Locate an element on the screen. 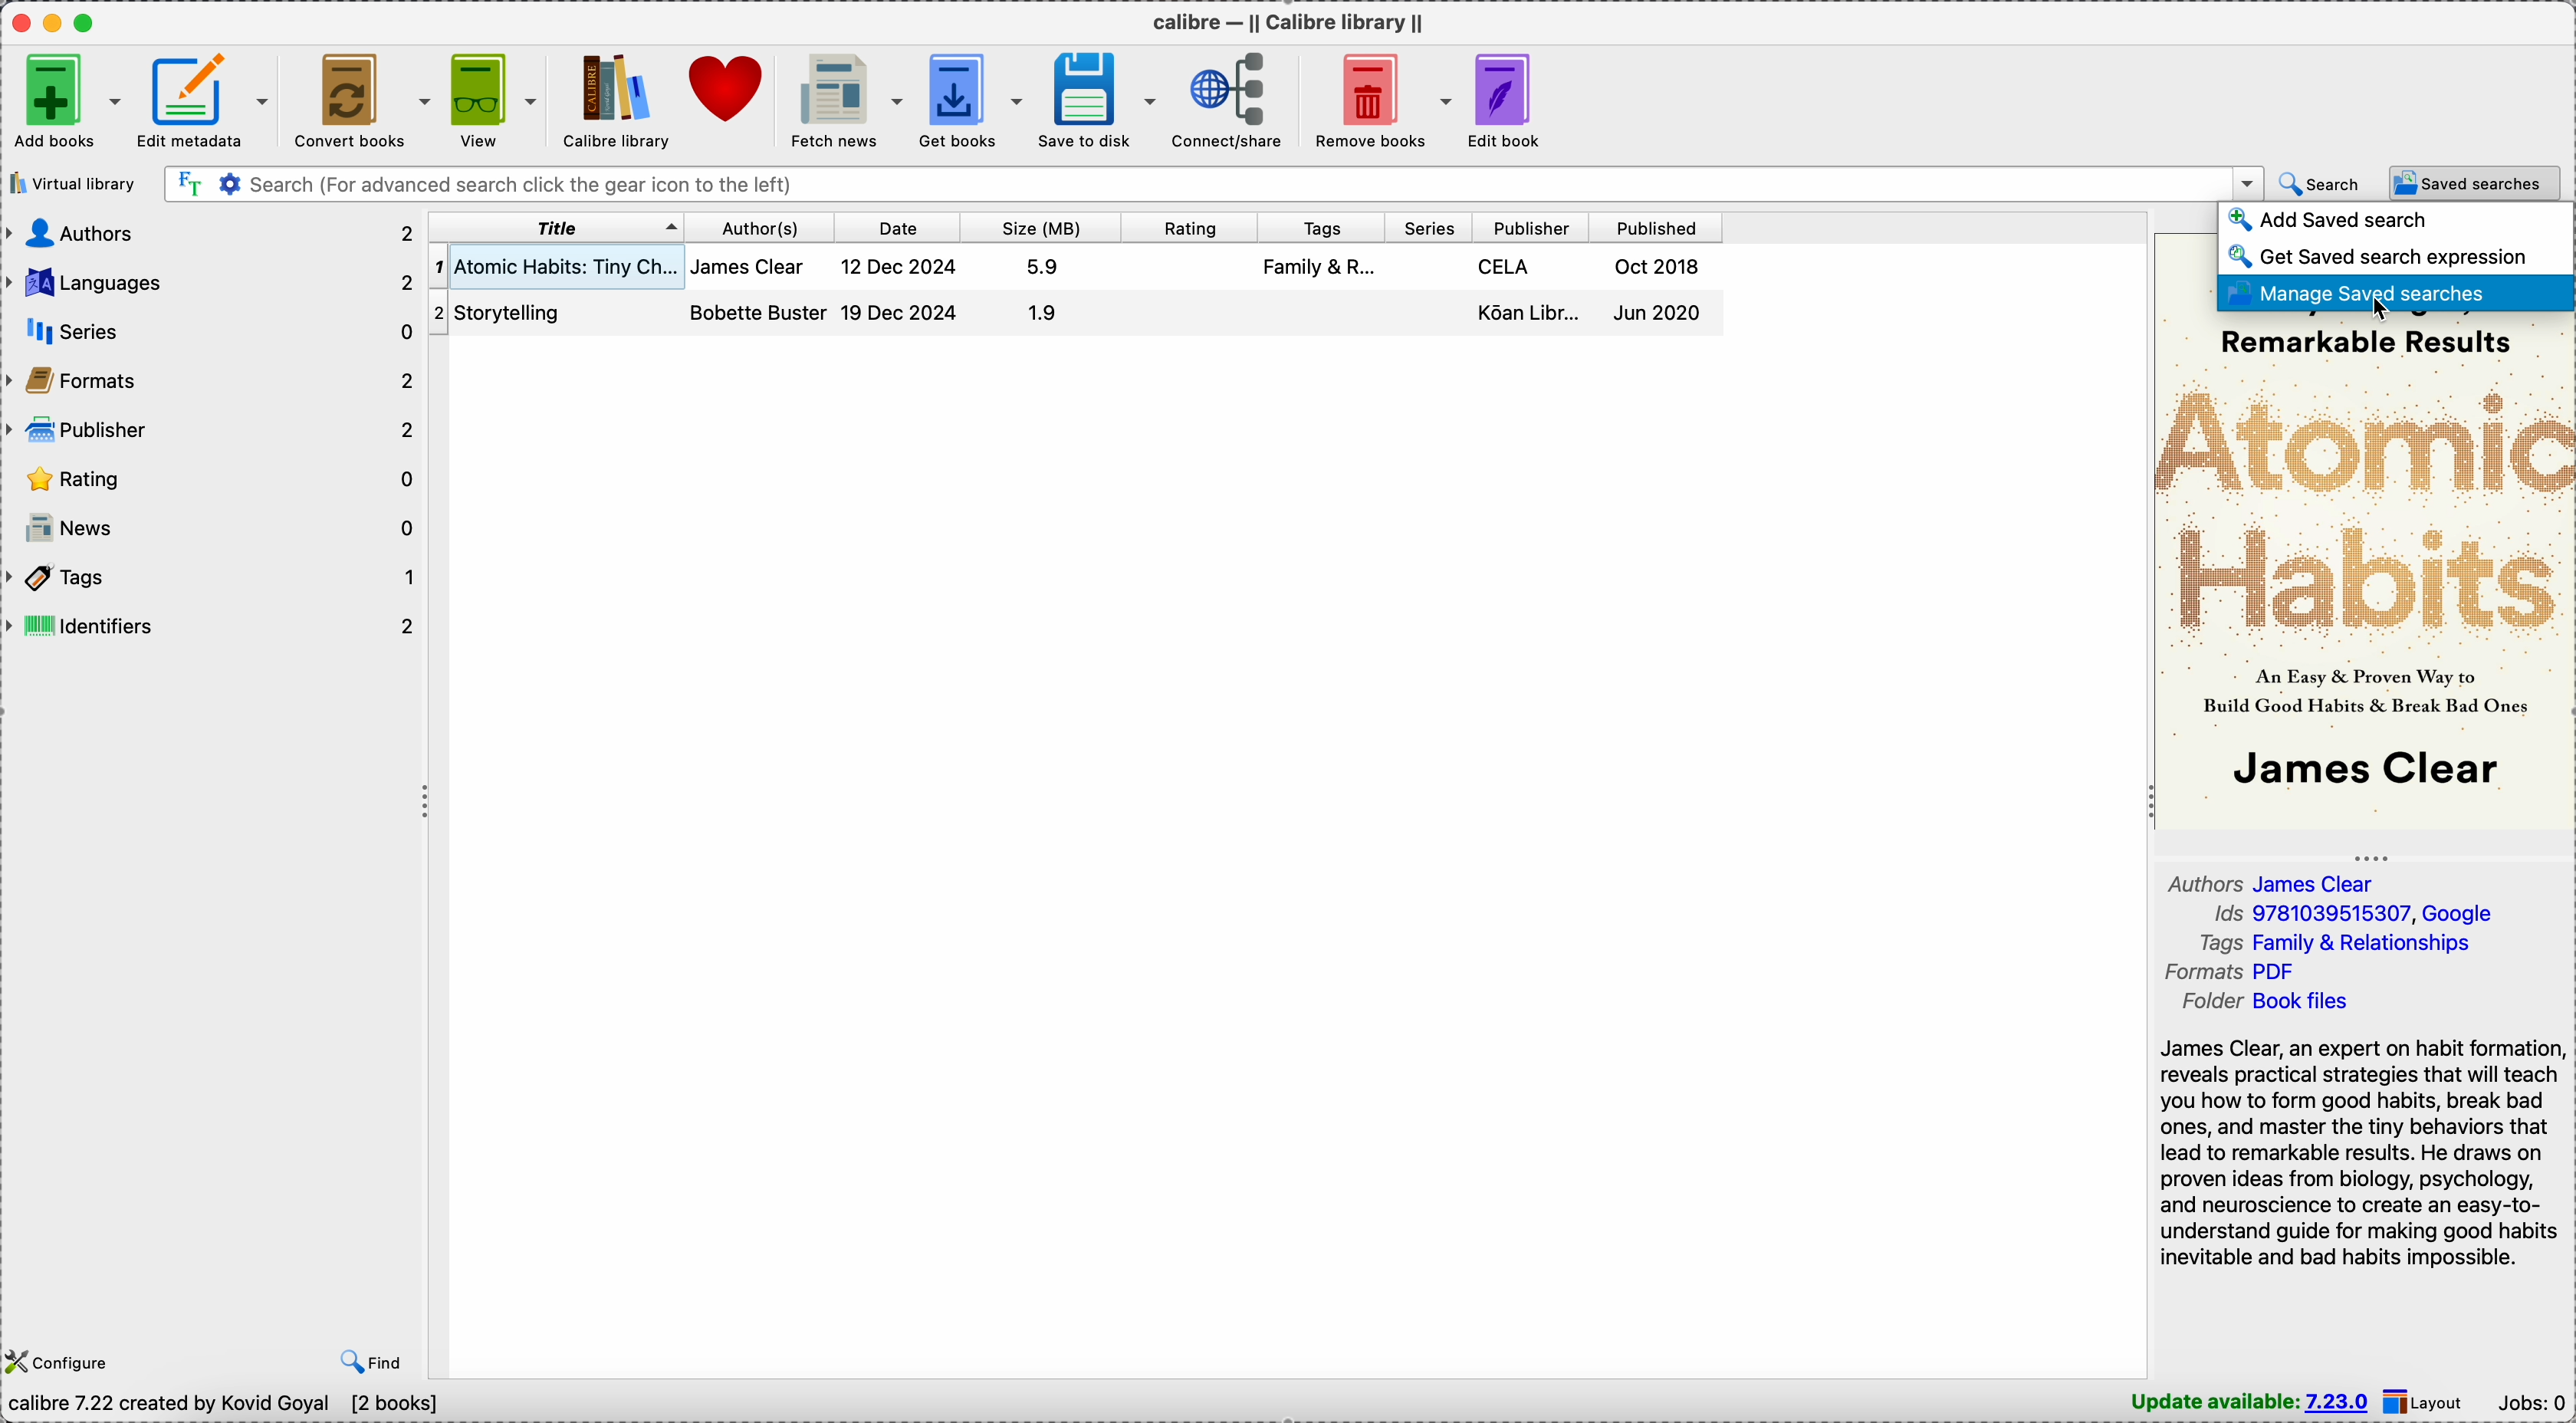  James Clear, an expert on habit formation,
reveals practical strategies that will teach
you how to form good habits, break bad
ones, and master the tiny behaviors that
lead to remarkable results. He draws on
proven ideas from biology, psychology,
and neuroscience to create an easy-to-
understand guide for making good habits
inevitable and bad habits impossible. is located at coordinates (2361, 1151).